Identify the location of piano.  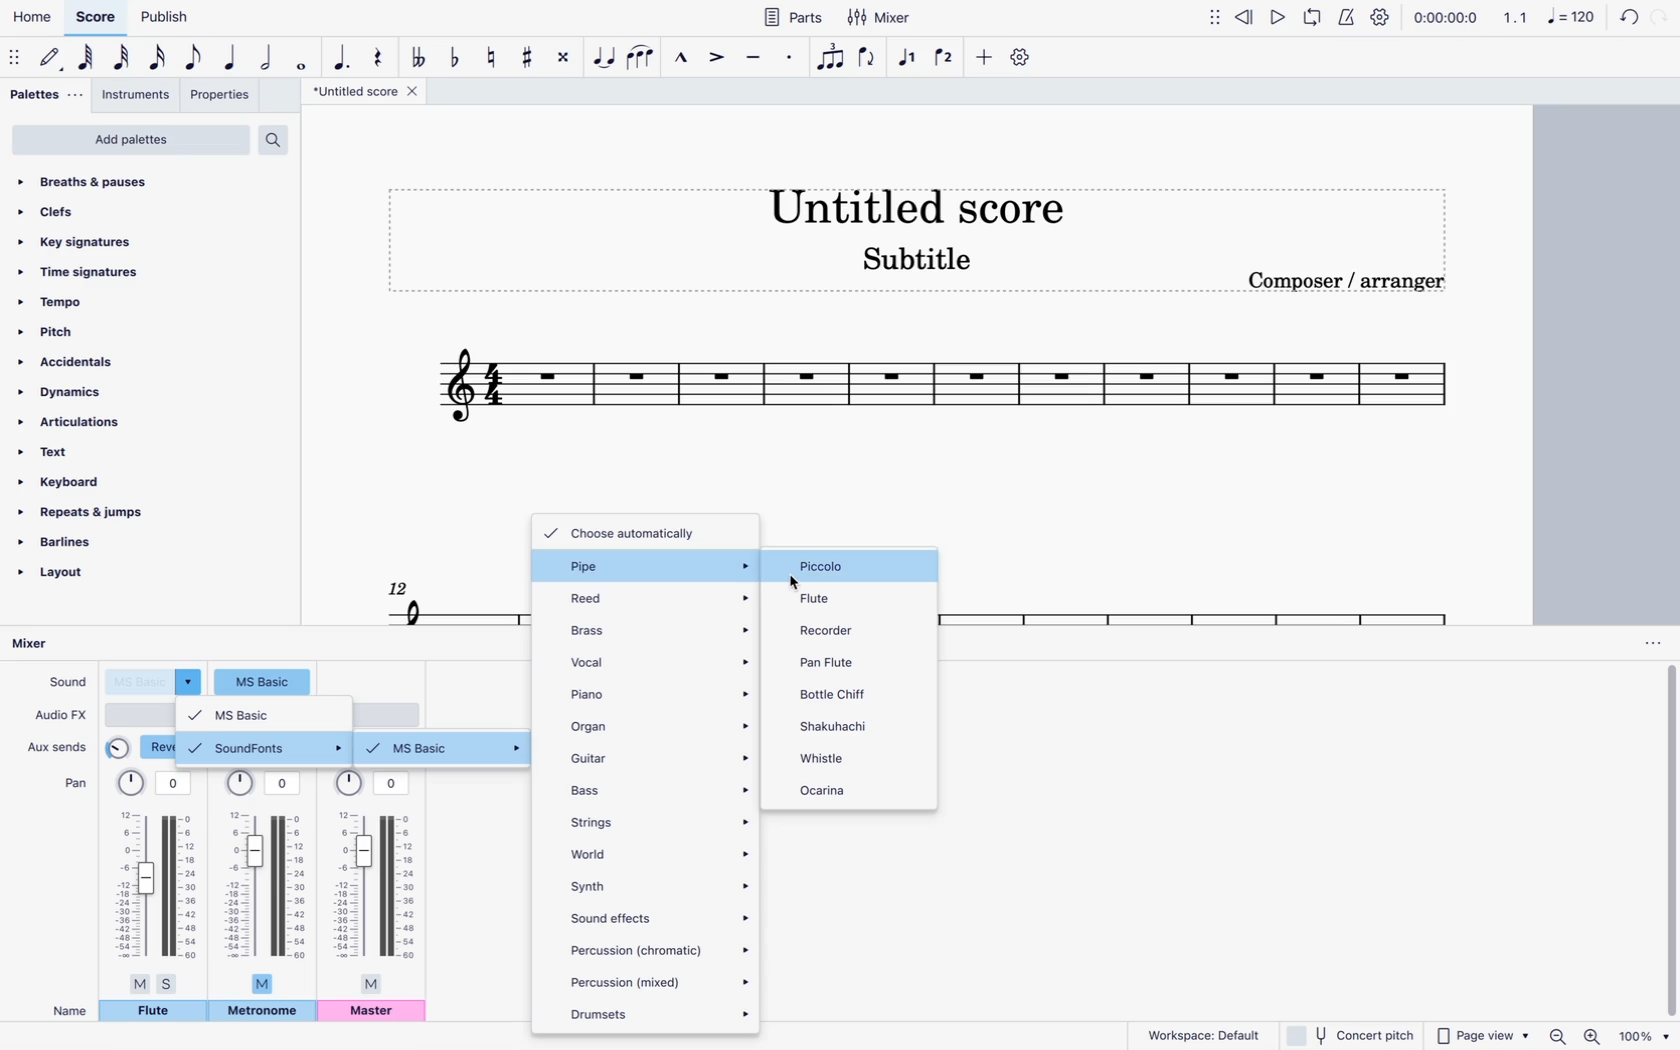
(660, 695).